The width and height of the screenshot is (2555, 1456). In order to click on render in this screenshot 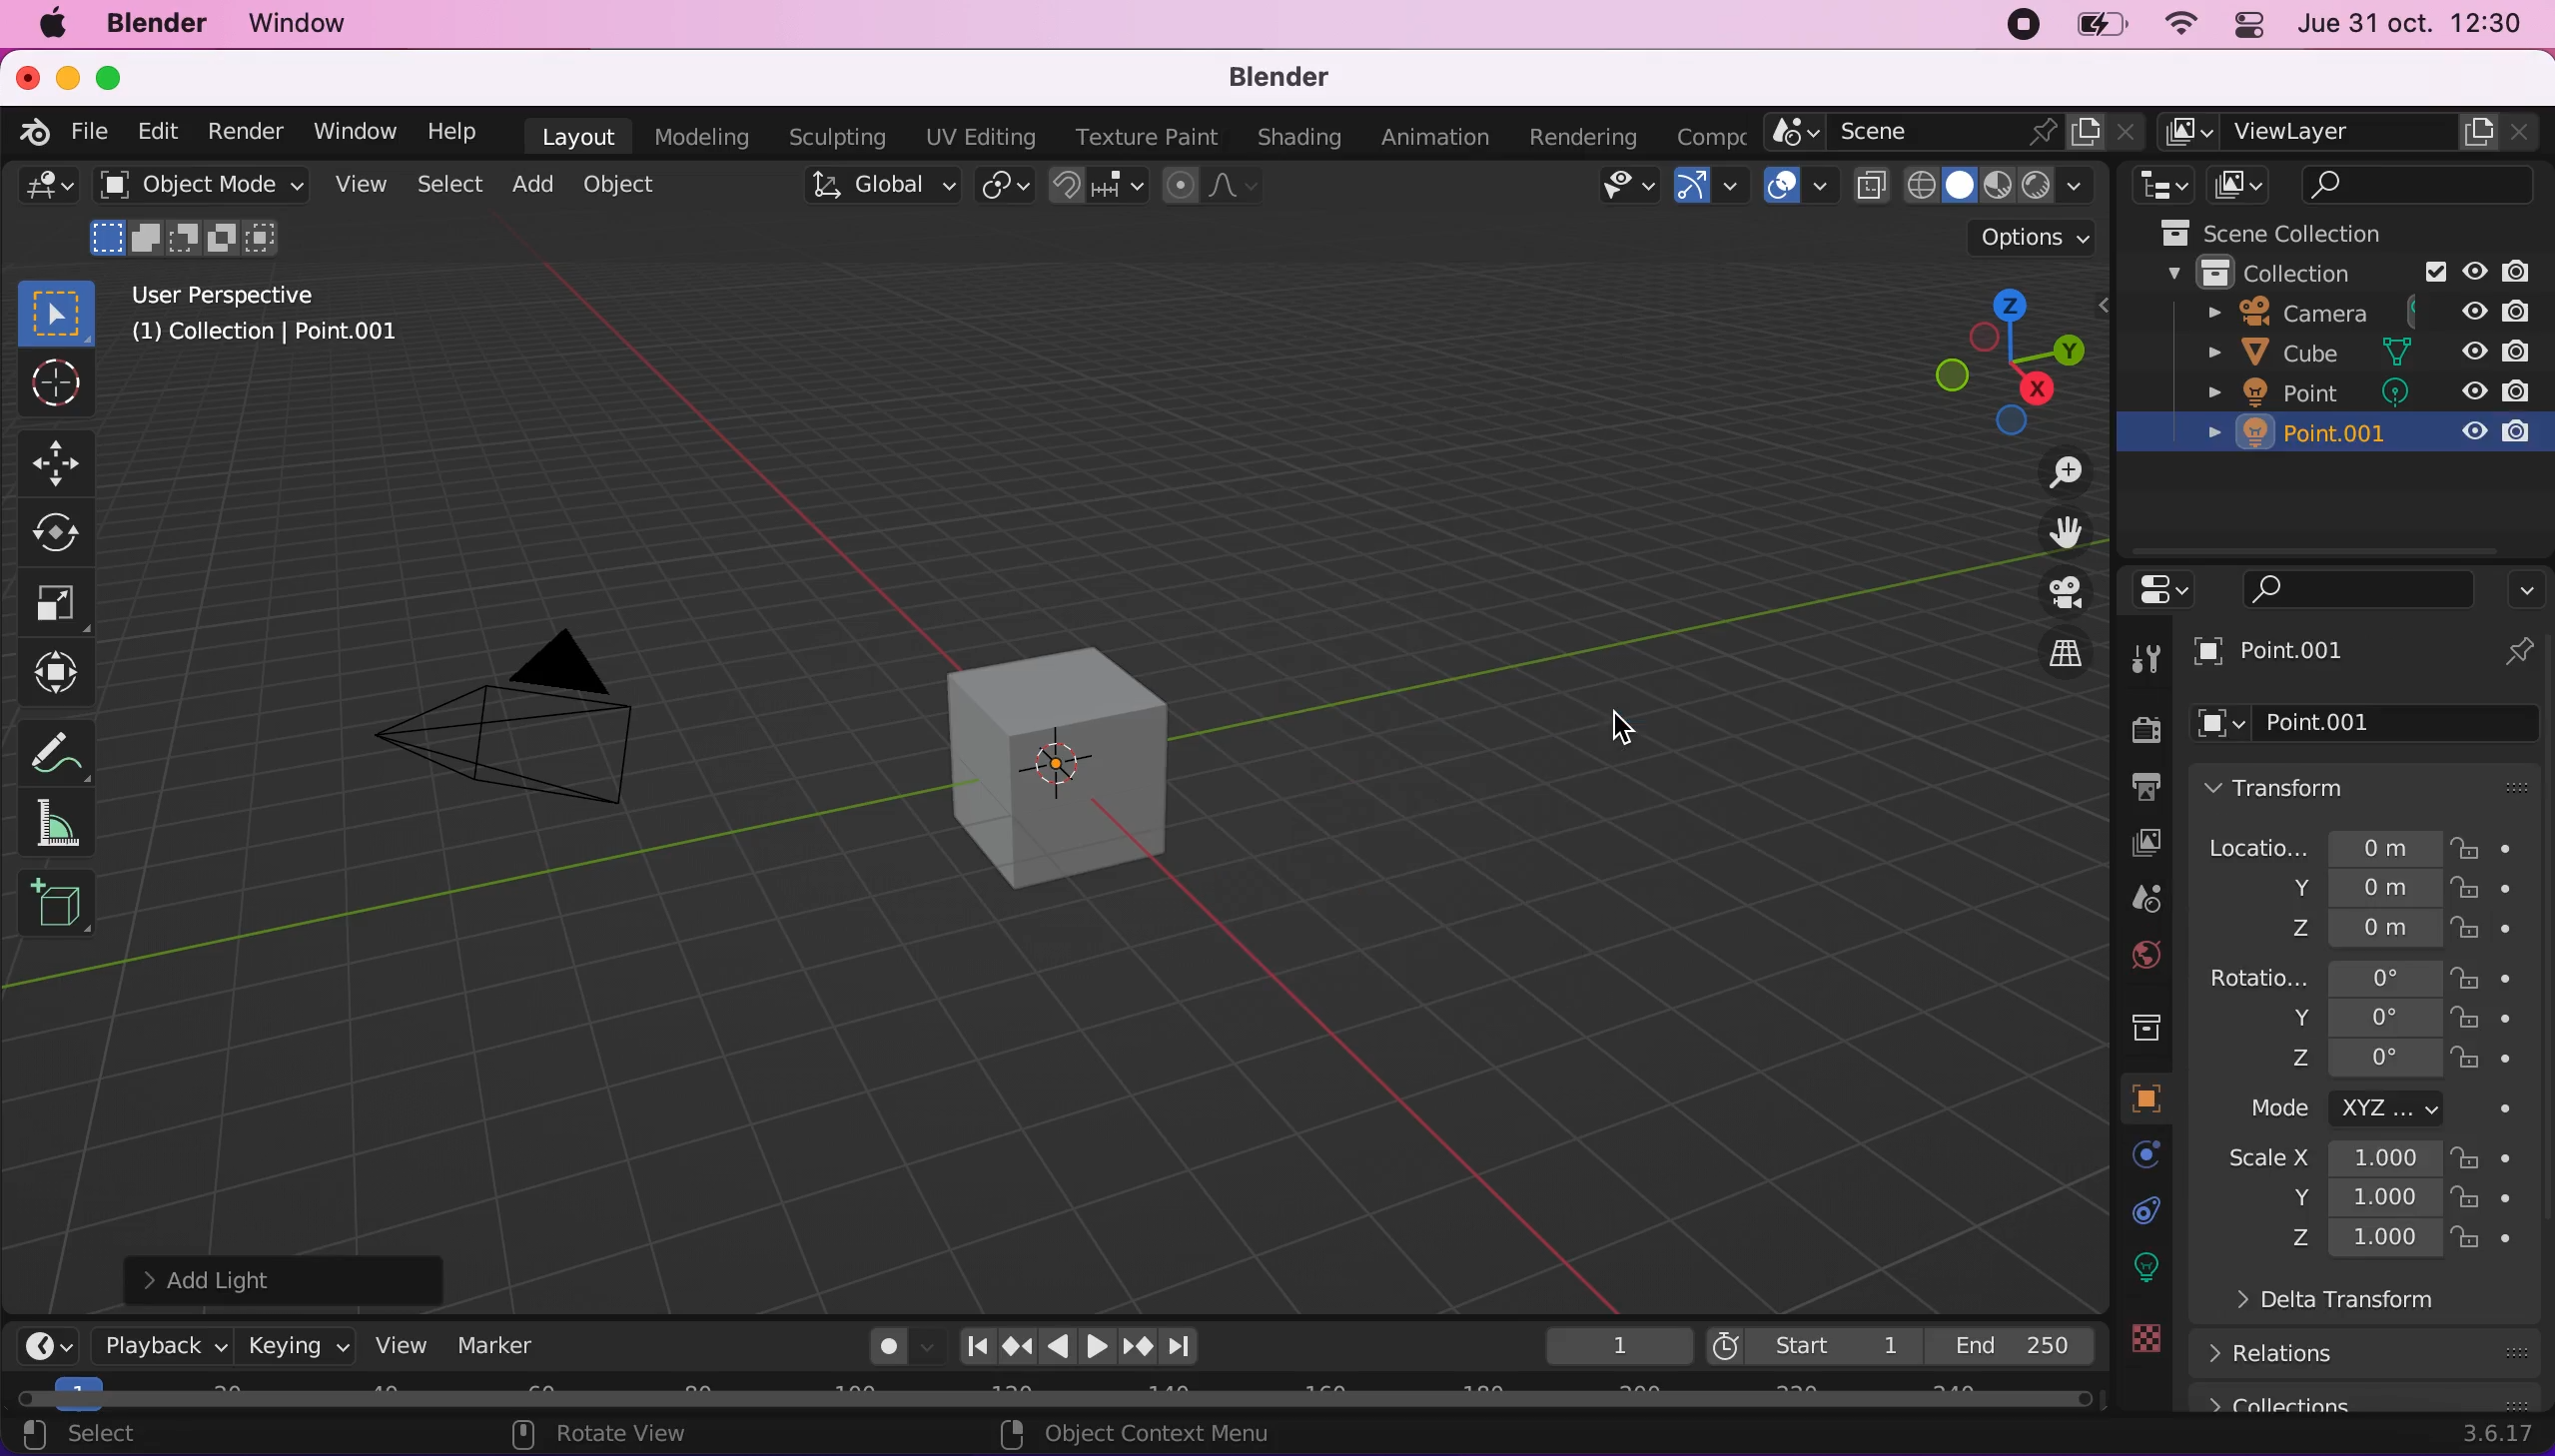, I will do `click(248, 133)`.